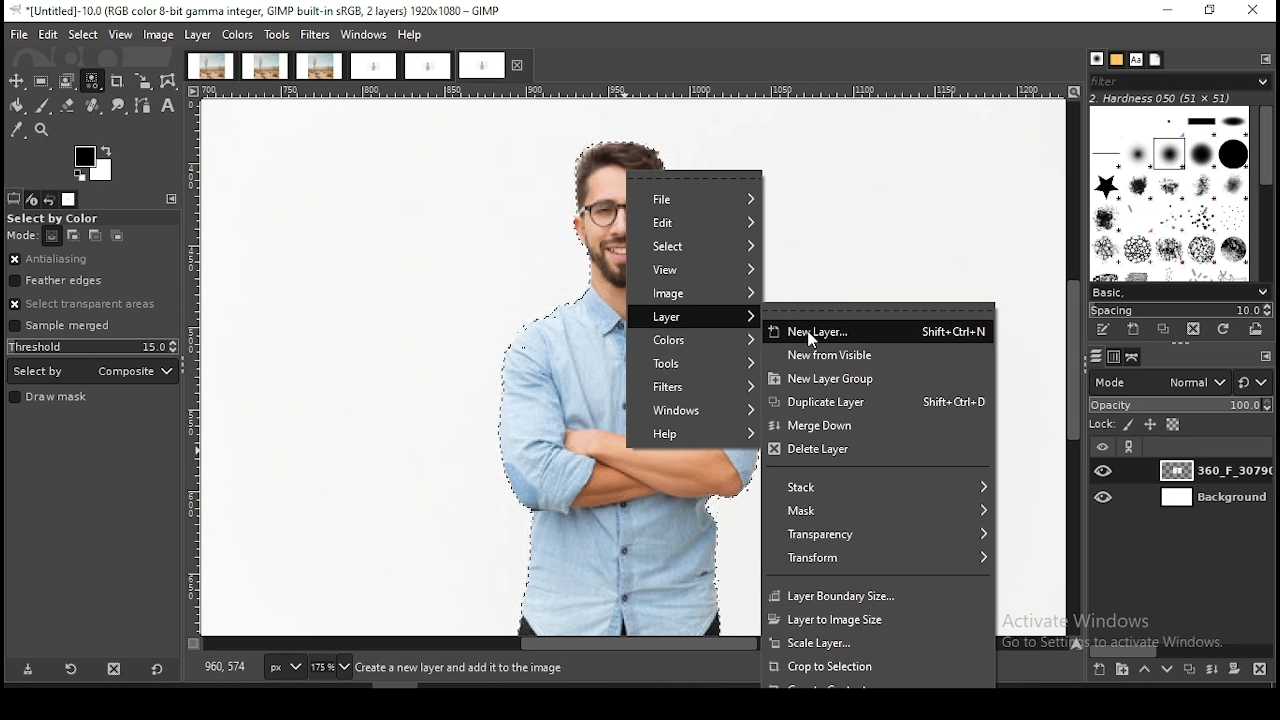  What do you see at coordinates (1103, 448) in the screenshot?
I see `layer visibility on/off` at bounding box center [1103, 448].